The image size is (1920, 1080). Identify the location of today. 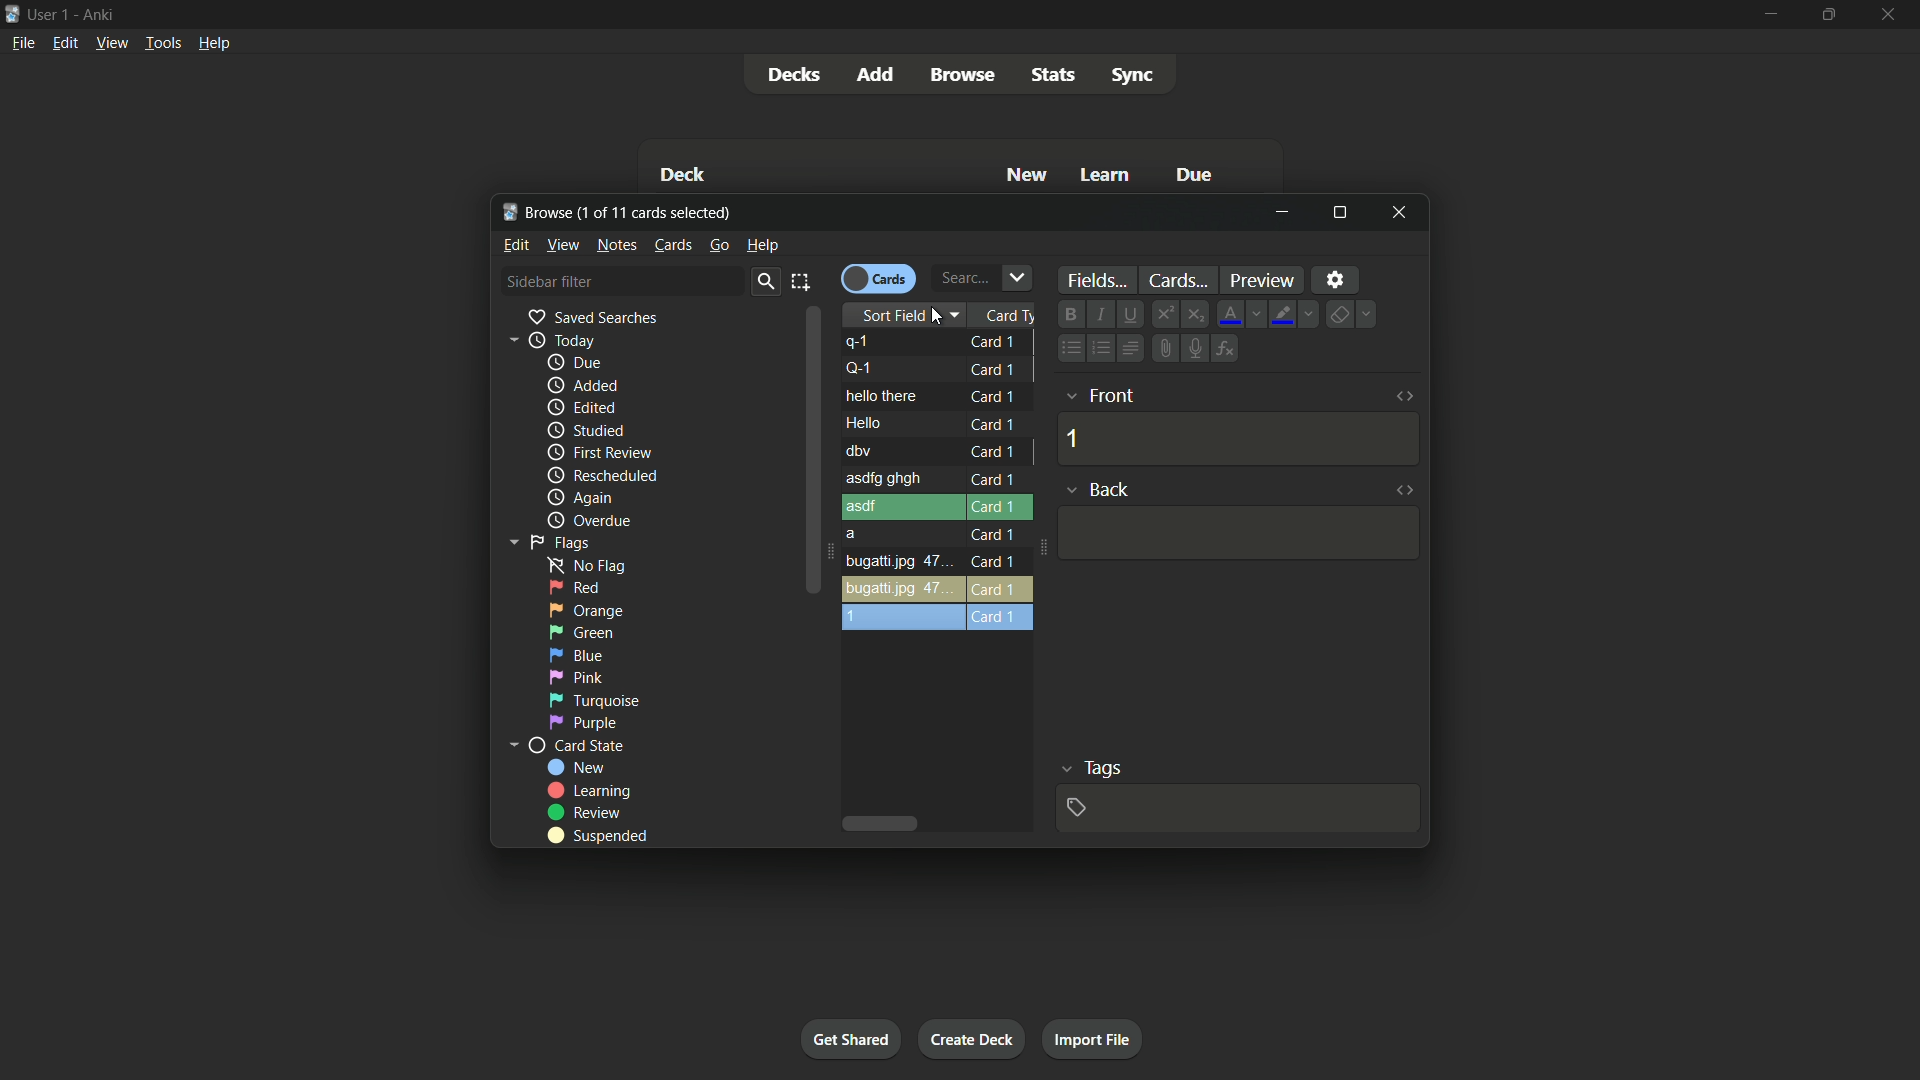
(562, 340).